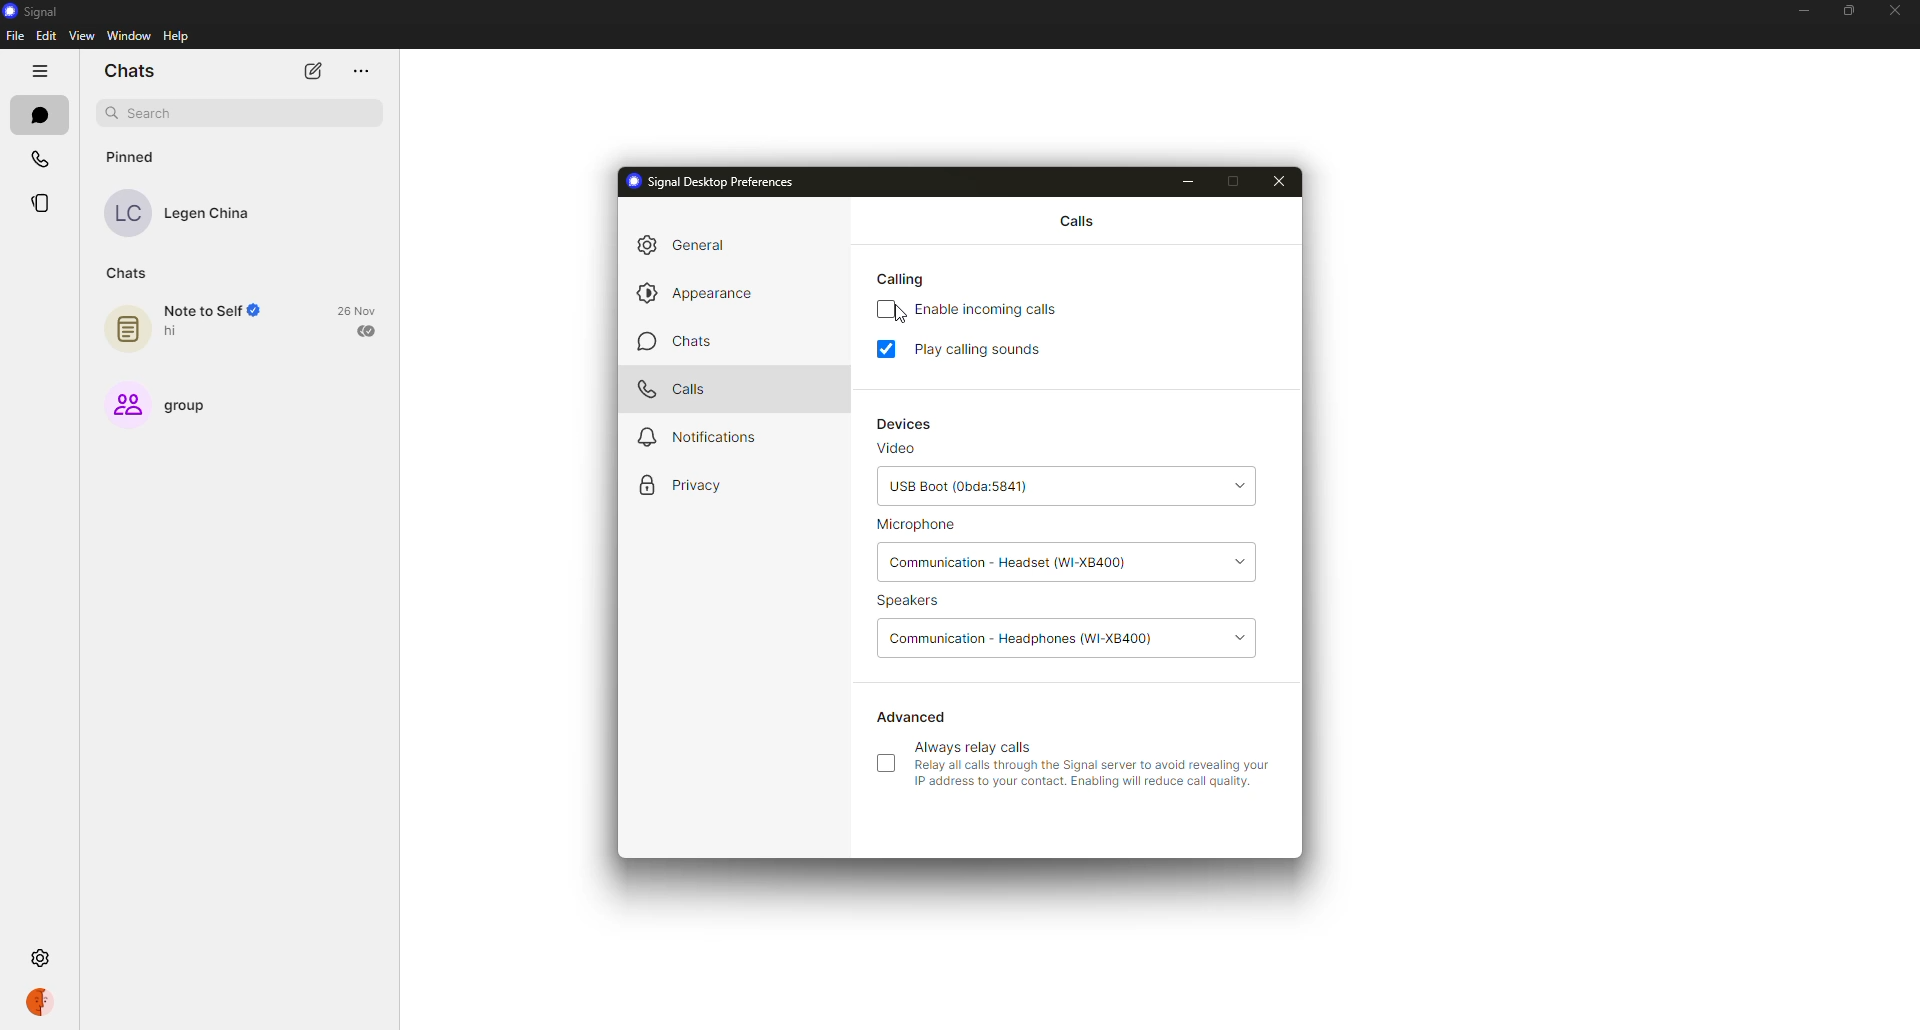  What do you see at coordinates (694, 246) in the screenshot?
I see `general` at bounding box center [694, 246].